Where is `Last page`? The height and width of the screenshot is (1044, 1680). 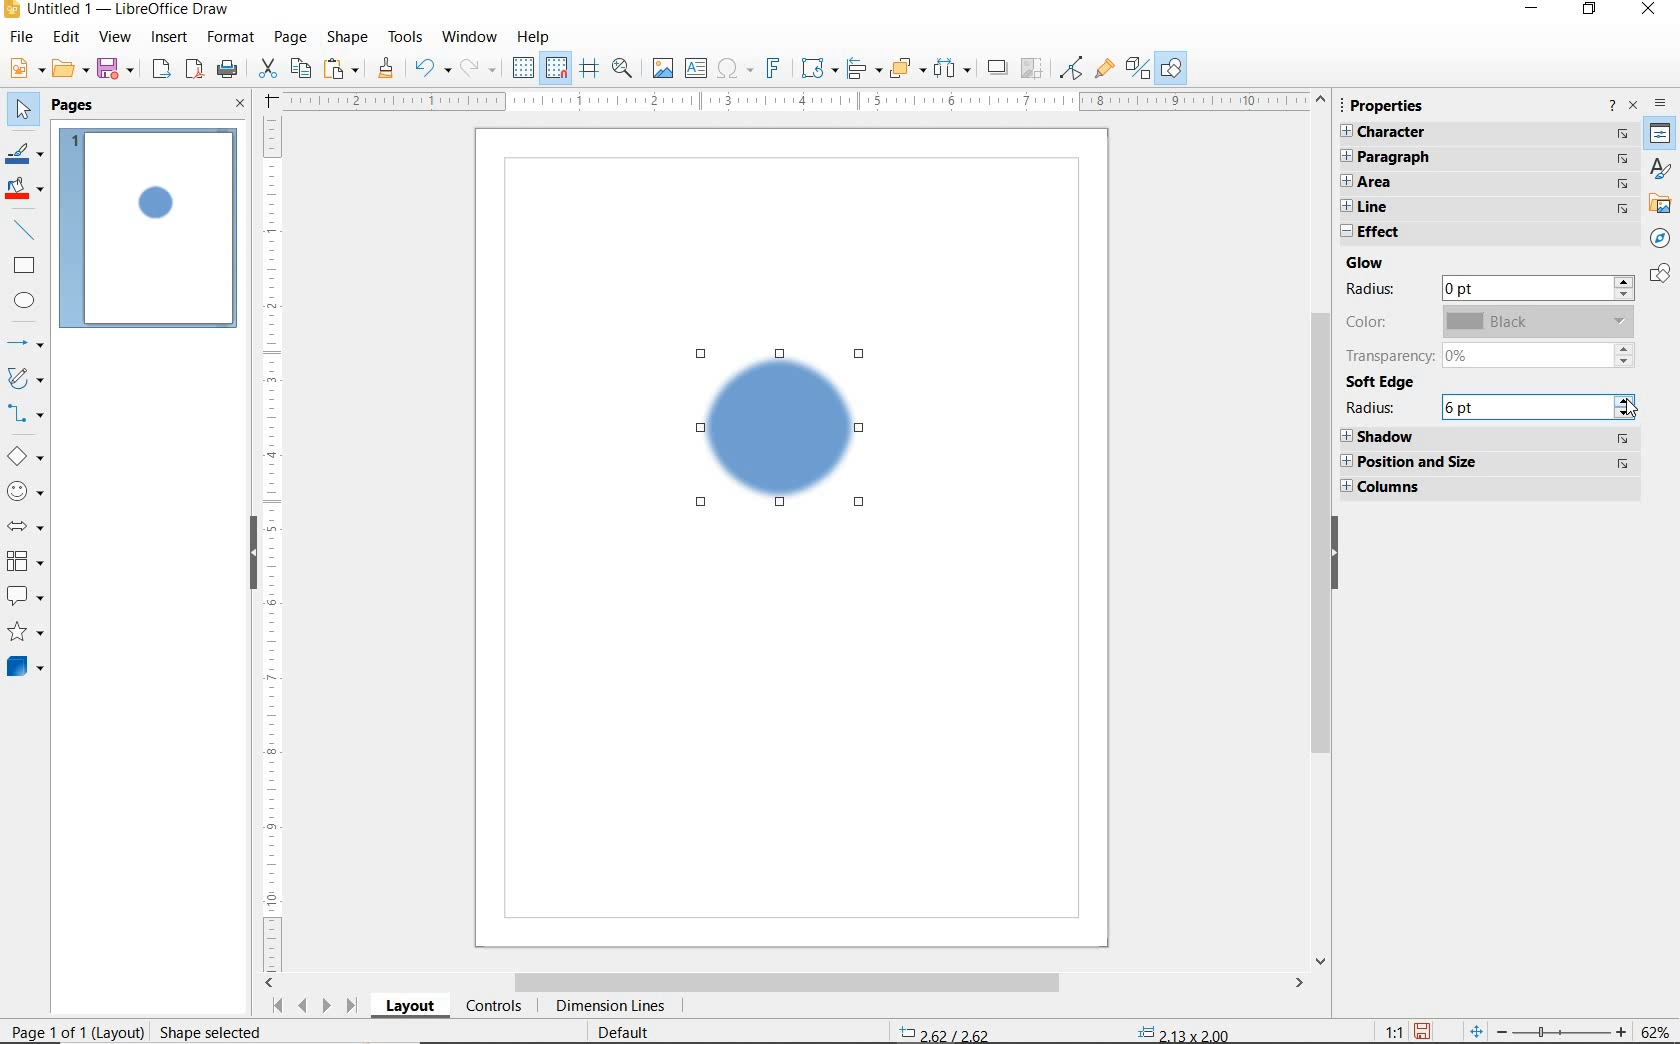 Last page is located at coordinates (351, 1007).